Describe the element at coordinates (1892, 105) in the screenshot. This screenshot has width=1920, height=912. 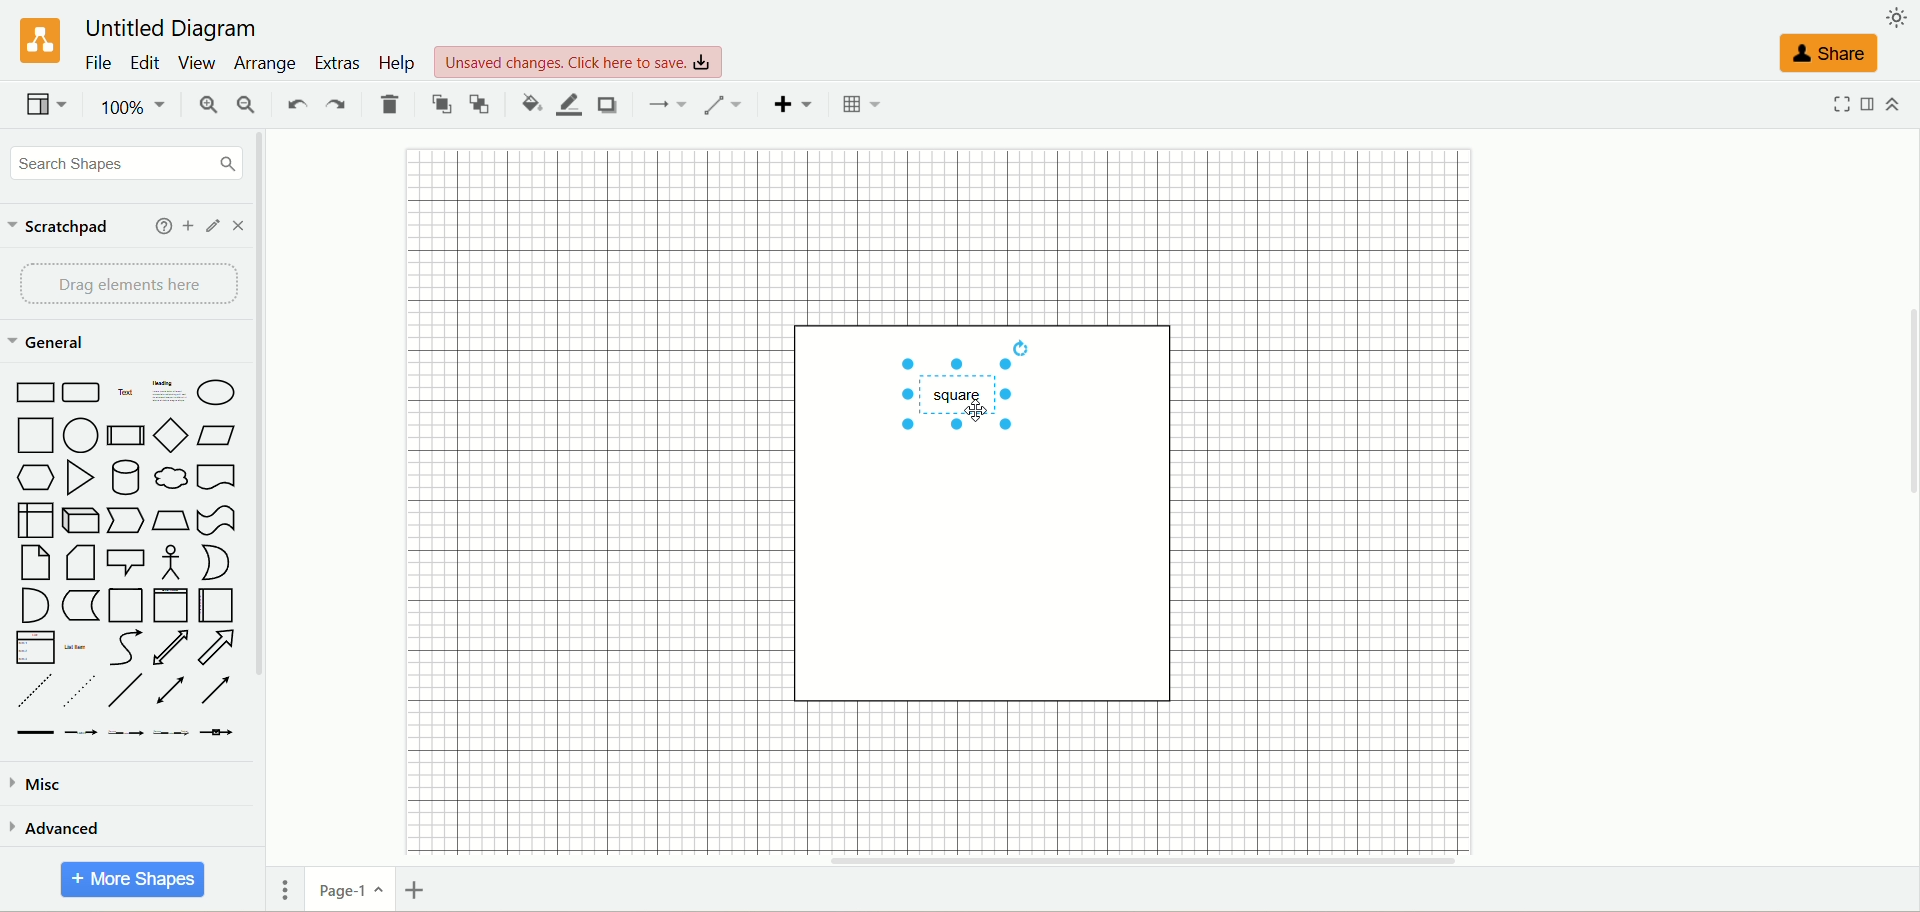
I see `collapse/expand` at that location.